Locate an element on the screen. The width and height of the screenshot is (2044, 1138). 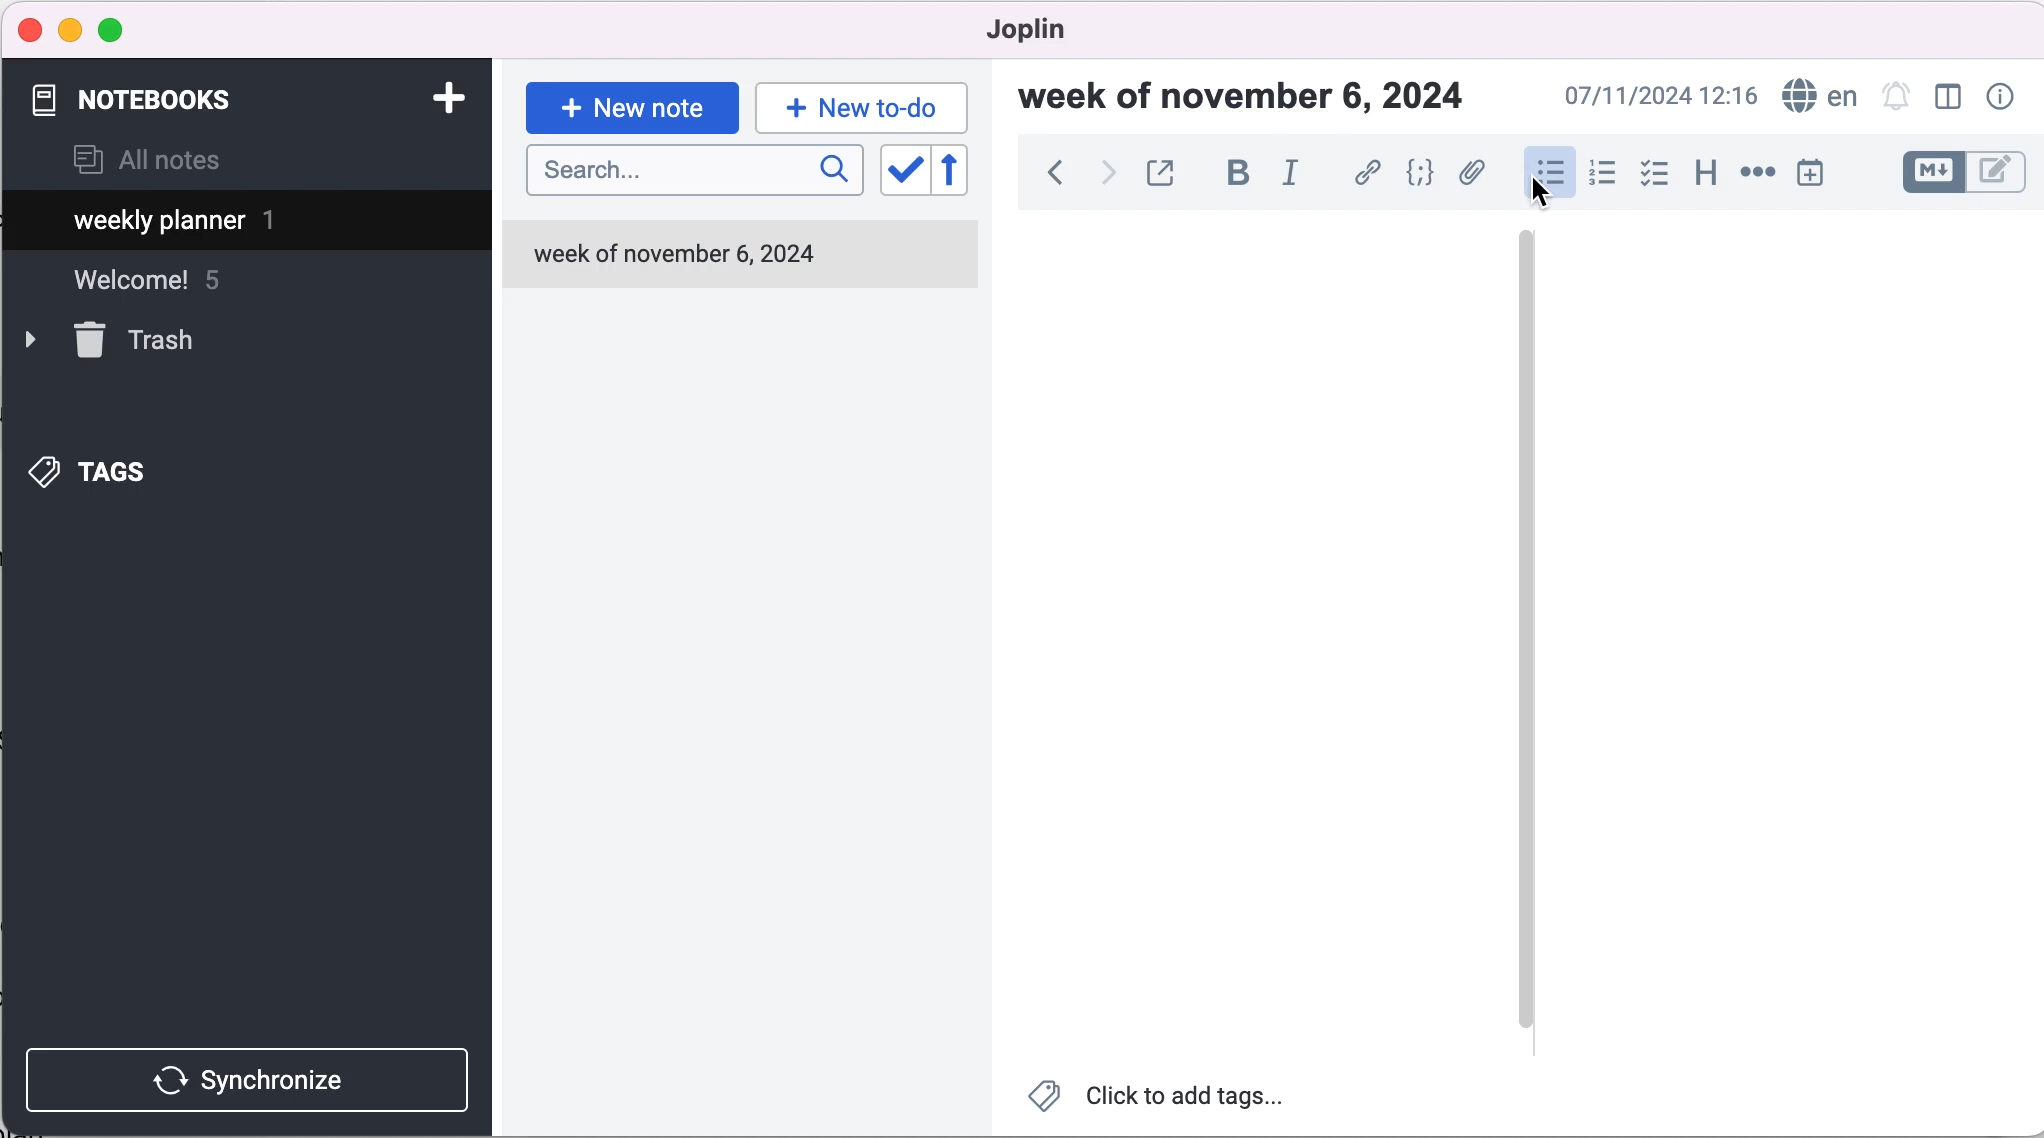
toggle sort order field is located at coordinates (902, 176).